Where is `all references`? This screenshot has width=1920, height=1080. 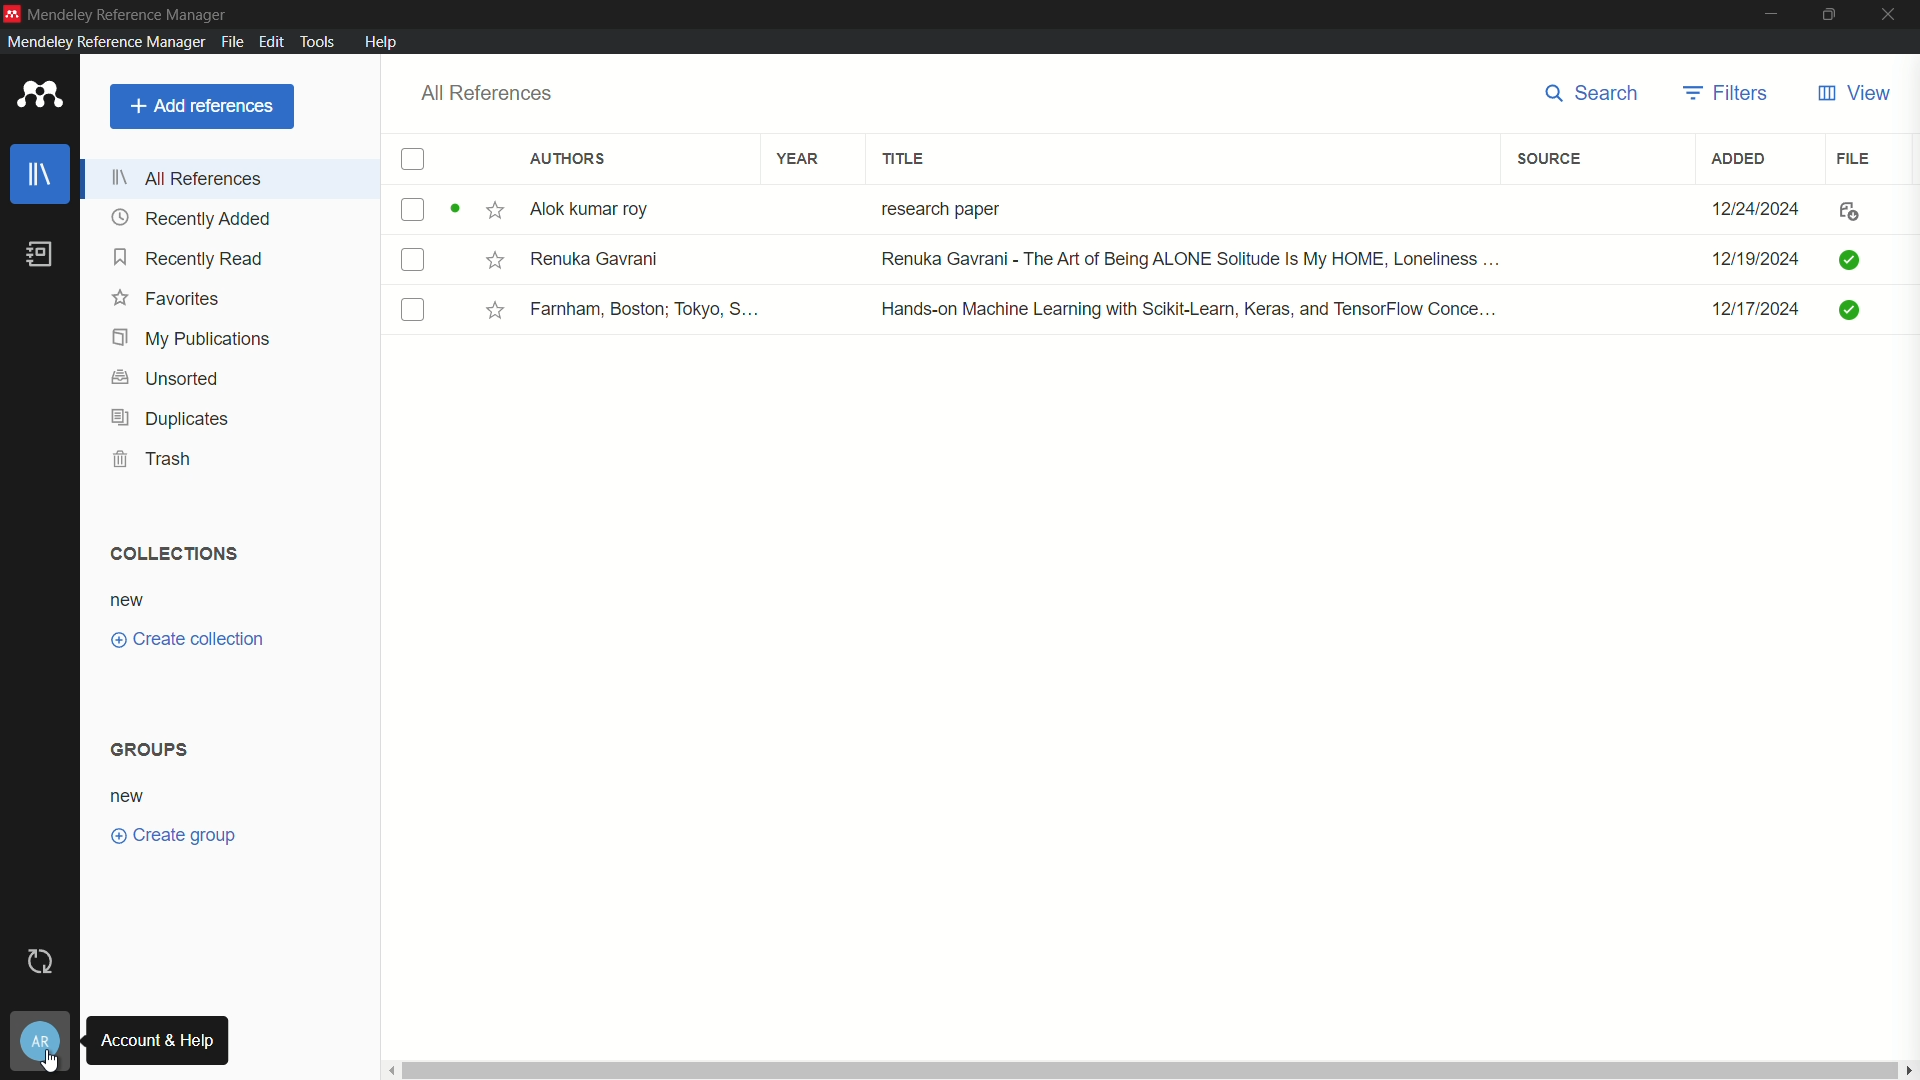
all references is located at coordinates (488, 93).